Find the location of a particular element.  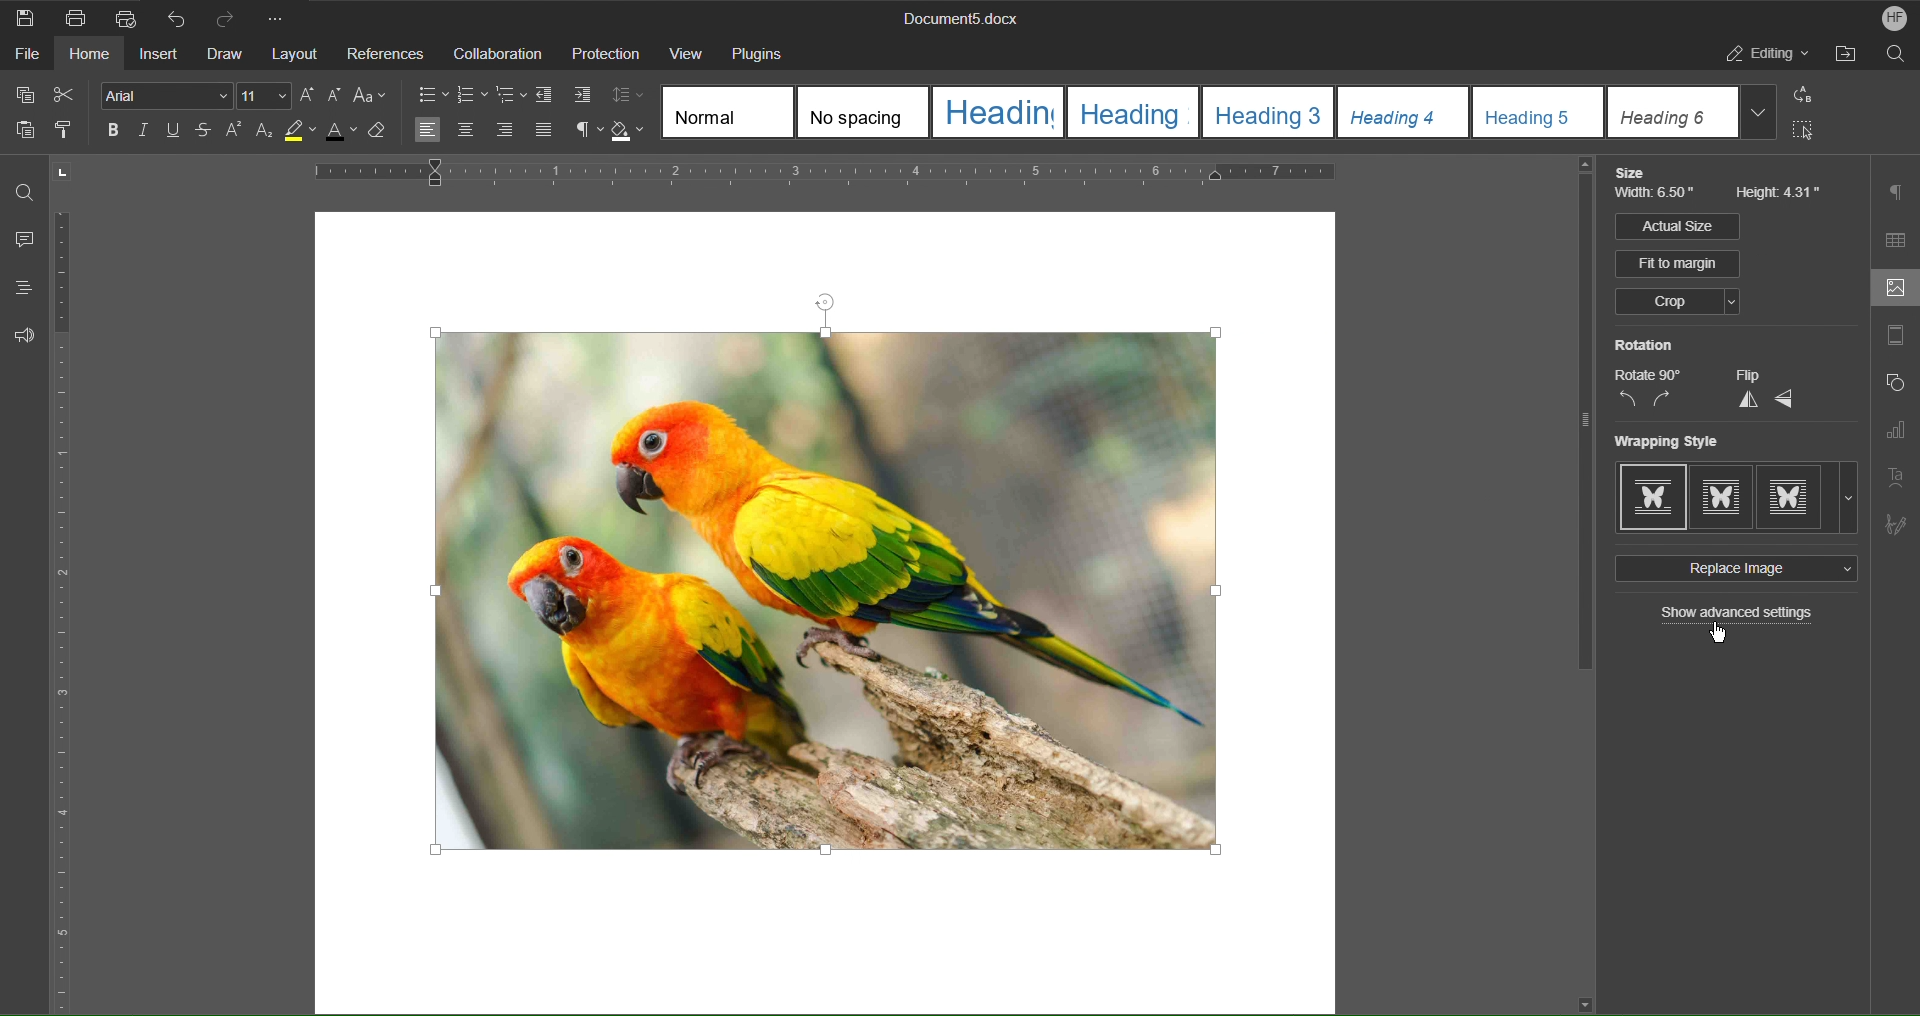

Text Case is located at coordinates (373, 96).